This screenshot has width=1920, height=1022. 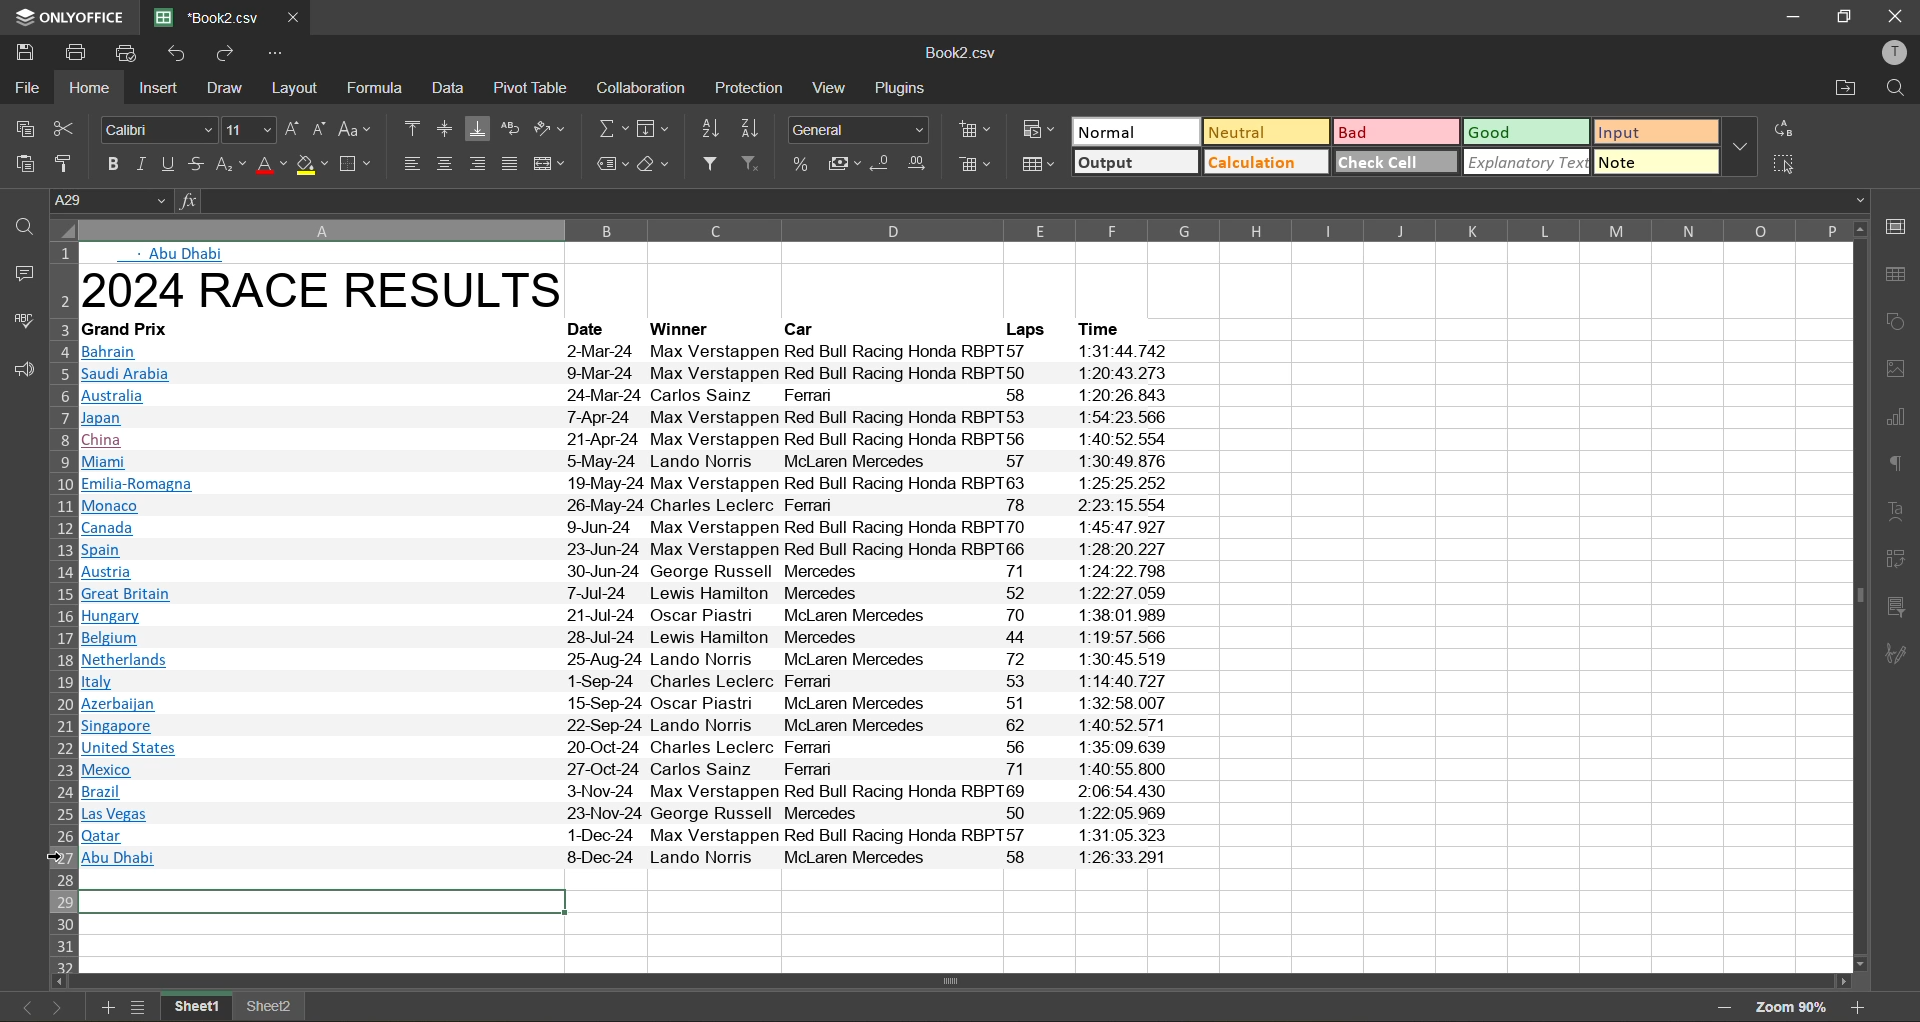 What do you see at coordinates (966, 55) in the screenshot?
I see `file name` at bounding box center [966, 55].